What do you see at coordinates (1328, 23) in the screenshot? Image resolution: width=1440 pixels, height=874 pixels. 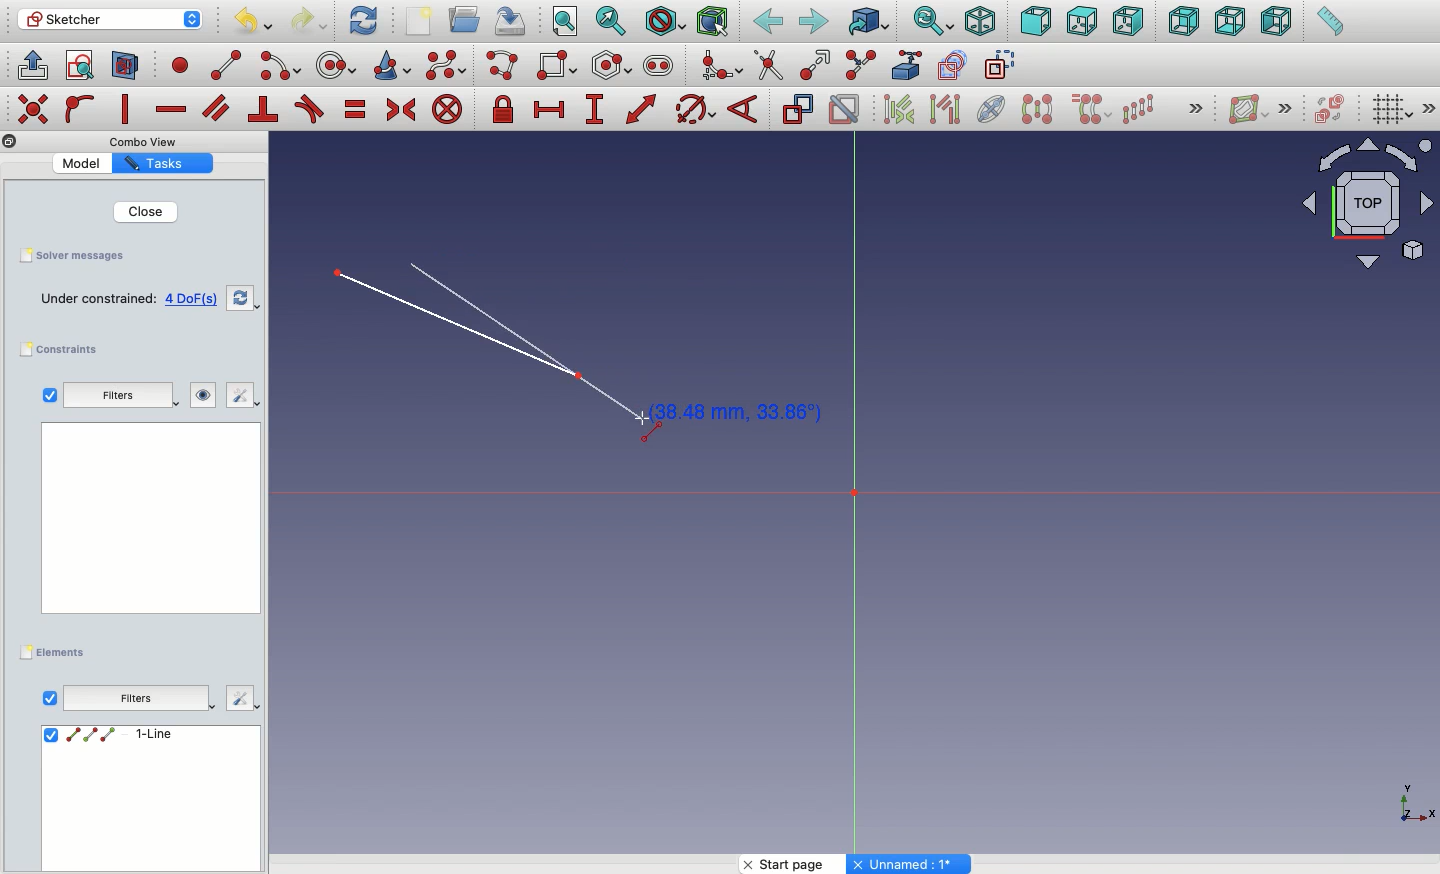 I see `Measure` at bounding box center [1328, 23].